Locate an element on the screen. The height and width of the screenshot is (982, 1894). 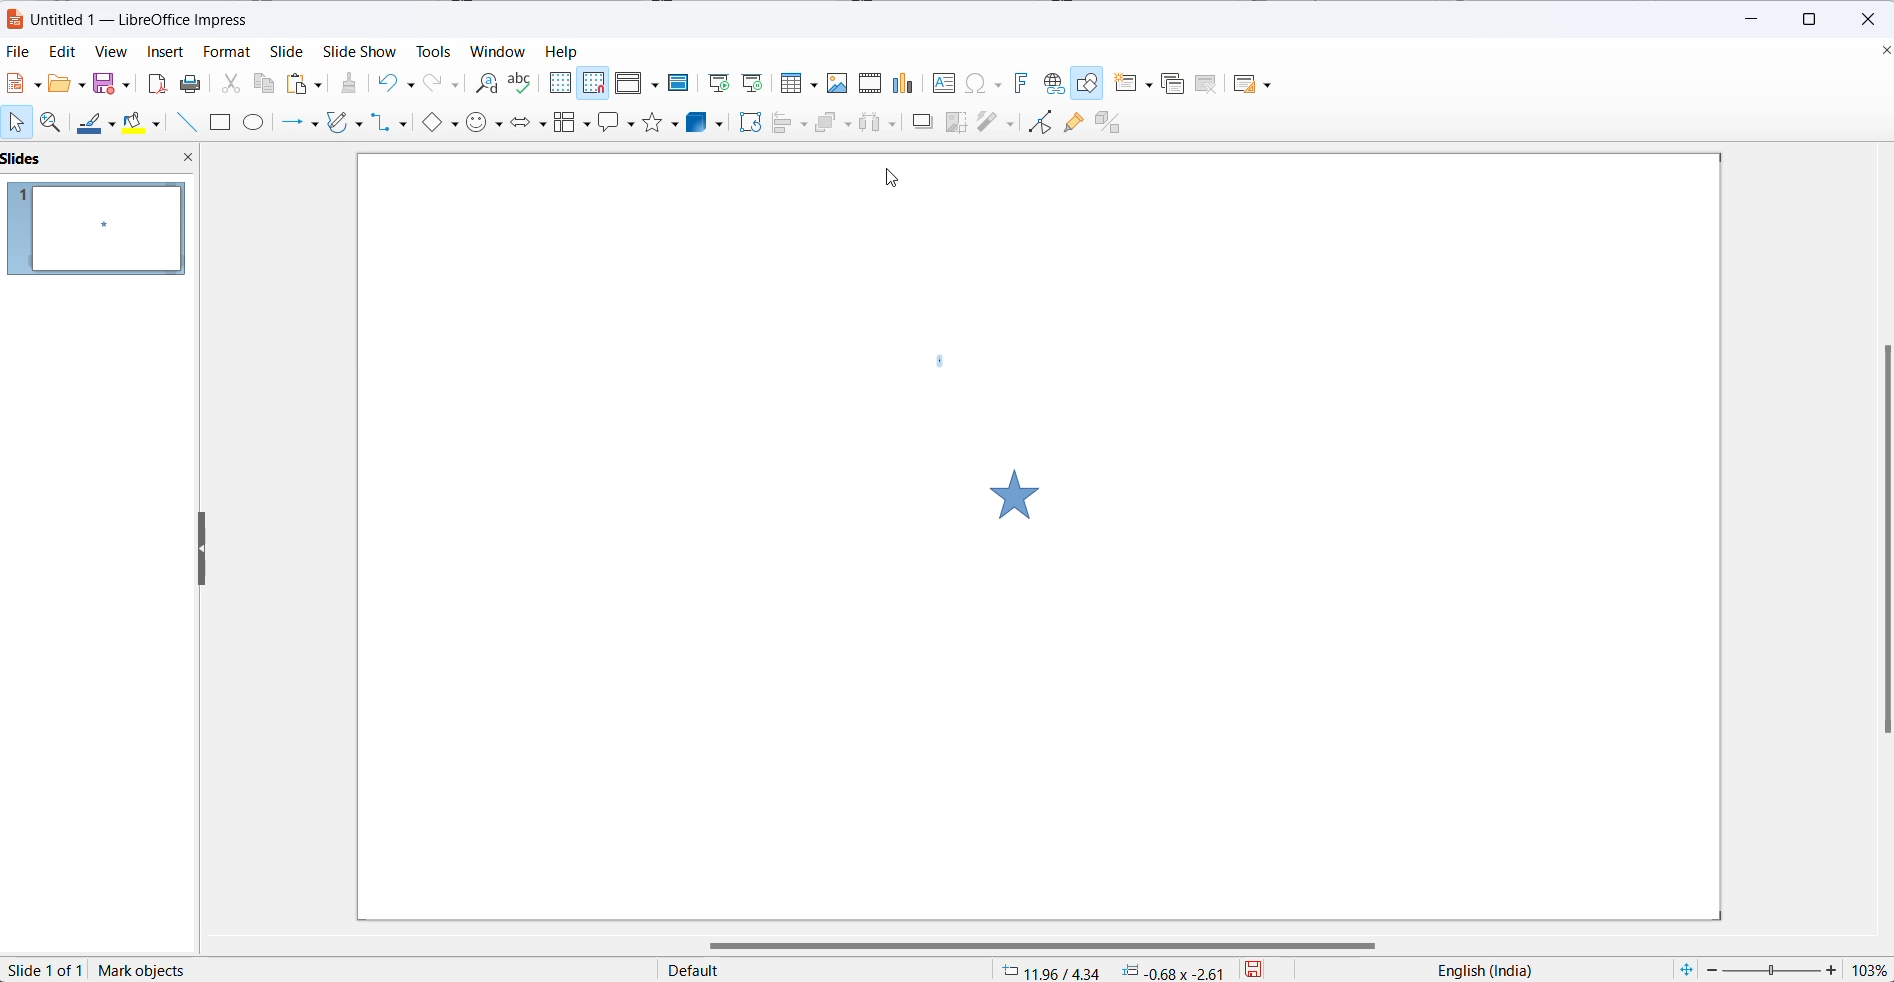
display grid is located at coordinates (559, 83).